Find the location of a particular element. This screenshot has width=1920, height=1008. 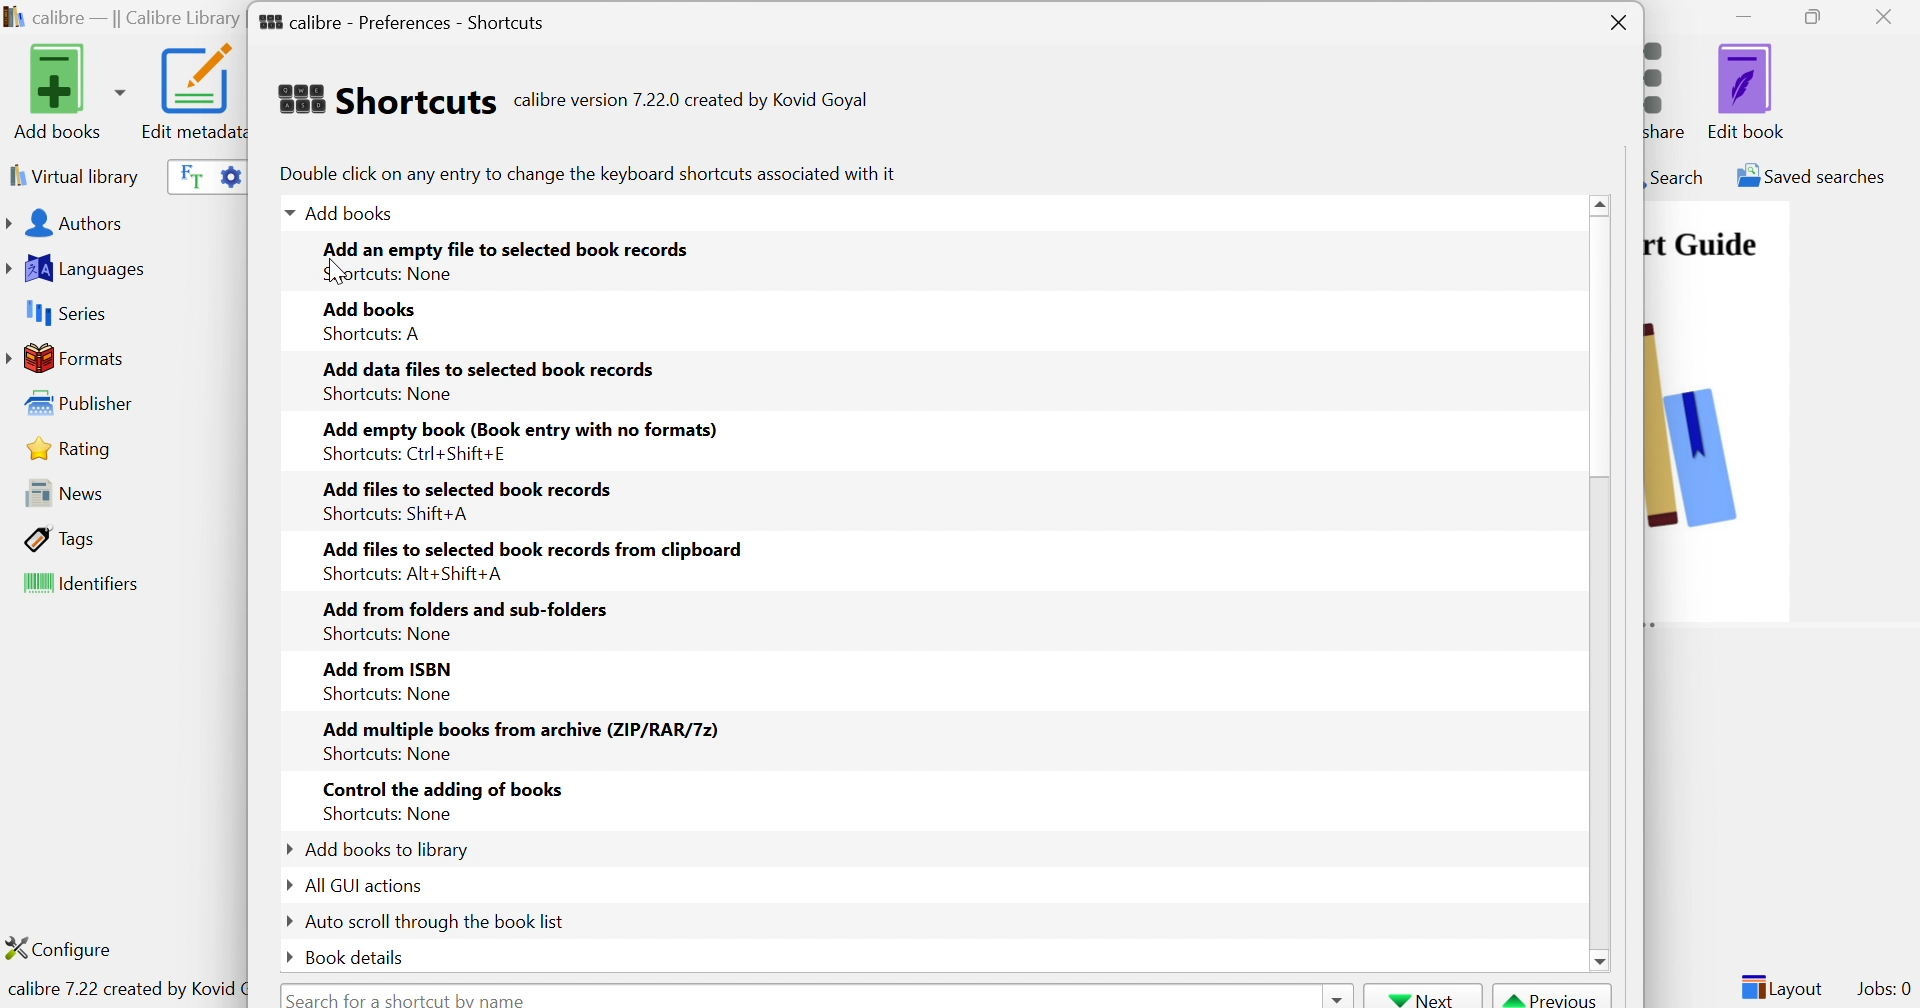

Cursor is located at coordinates (340, 273).